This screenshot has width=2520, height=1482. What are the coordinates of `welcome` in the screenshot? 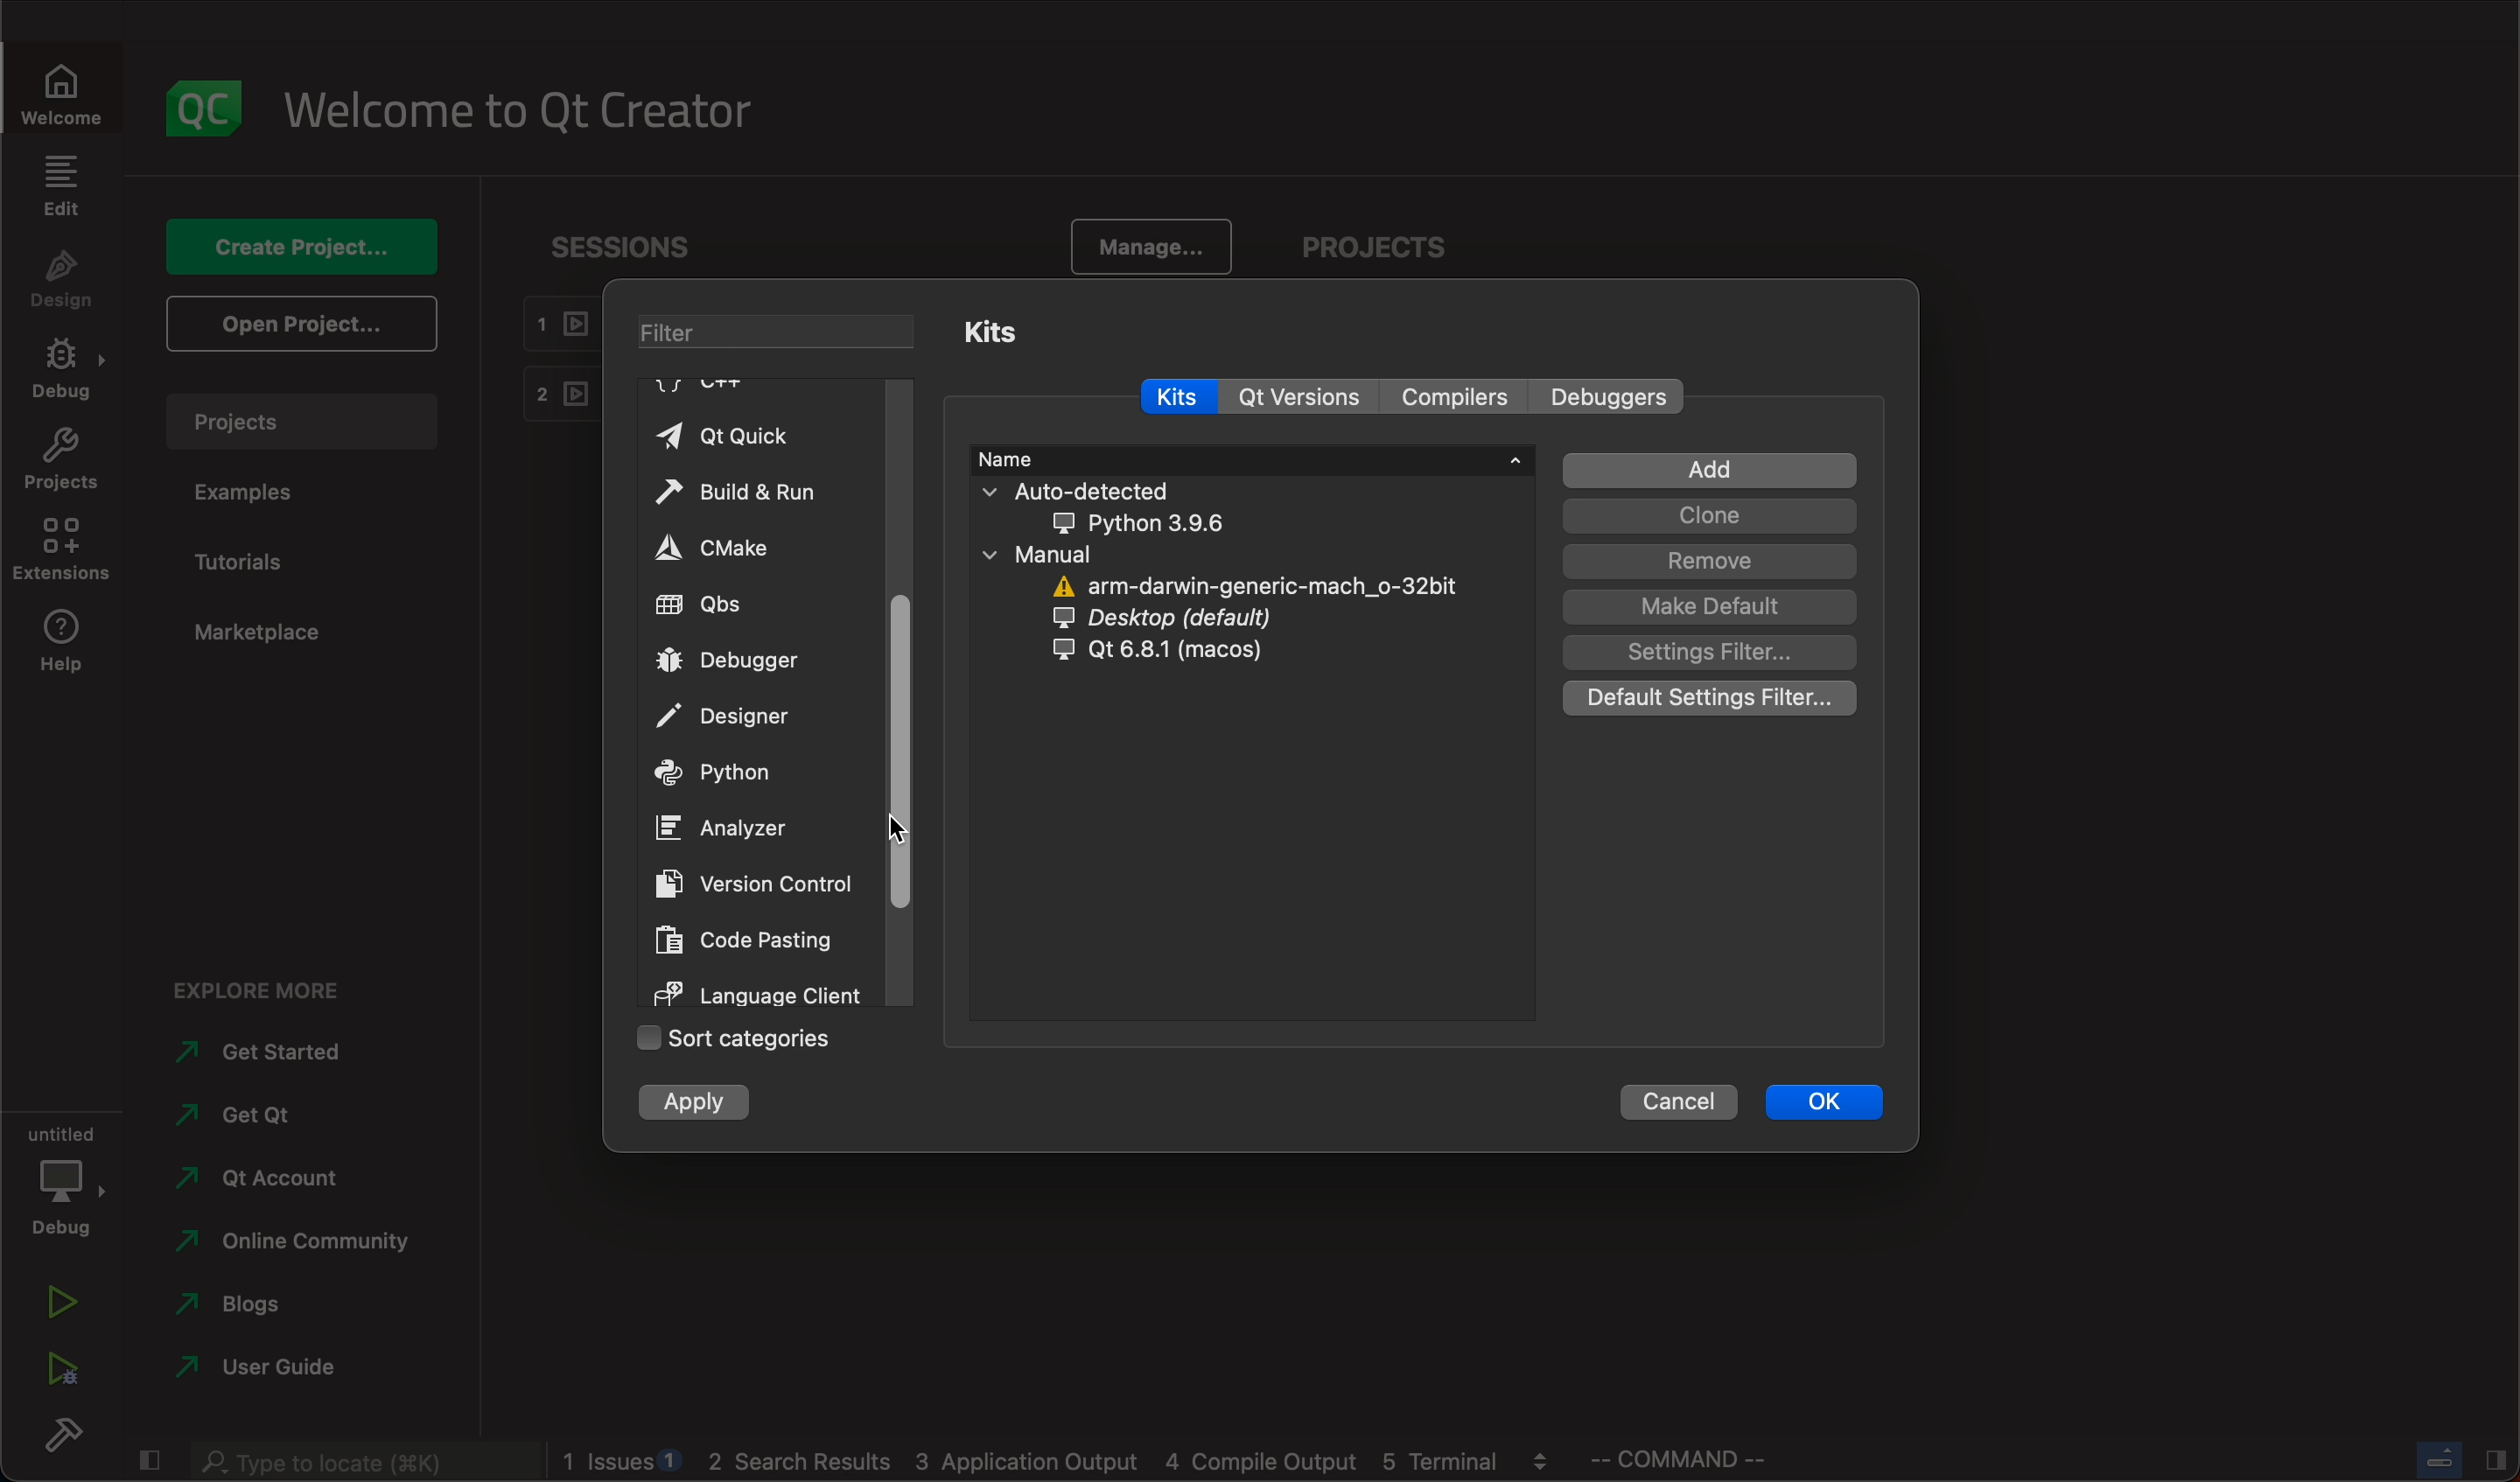 It's located at (58, 90).